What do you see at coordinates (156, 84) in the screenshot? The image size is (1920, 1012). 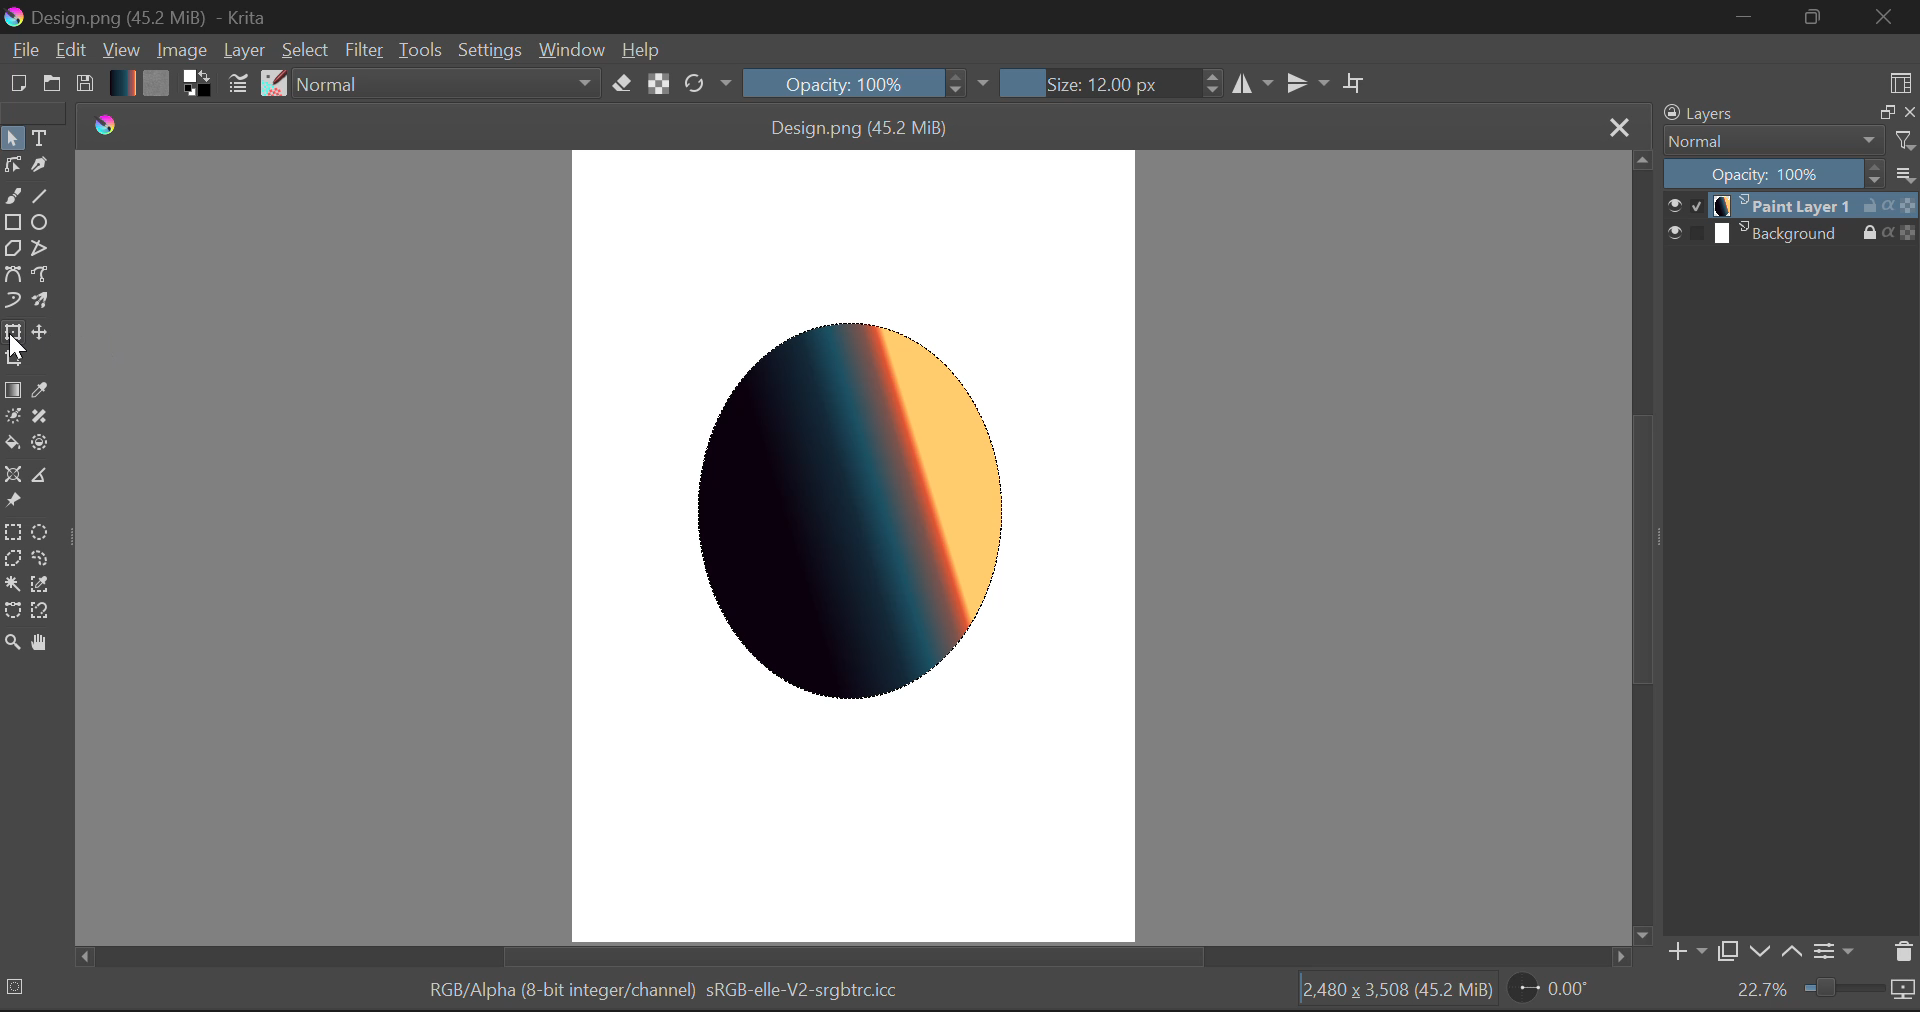 I see `Pattern` at bounding box center [156, 84].